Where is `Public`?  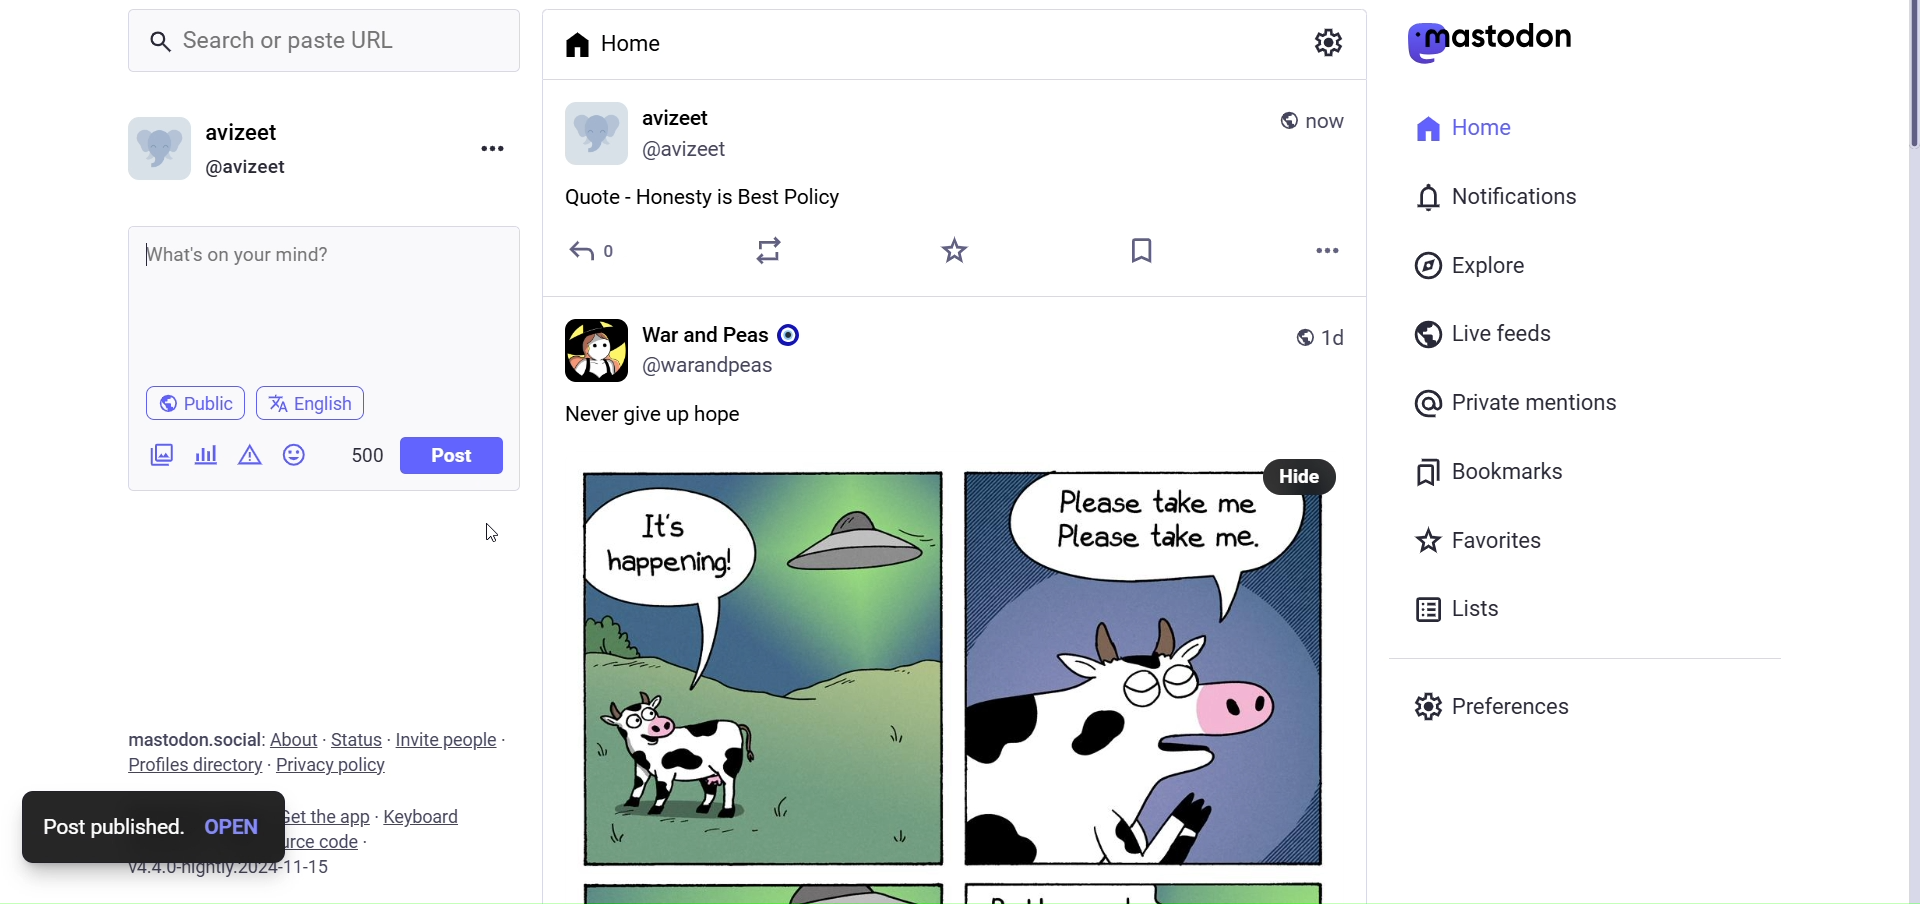 Public is located at coordinates (190, 404).